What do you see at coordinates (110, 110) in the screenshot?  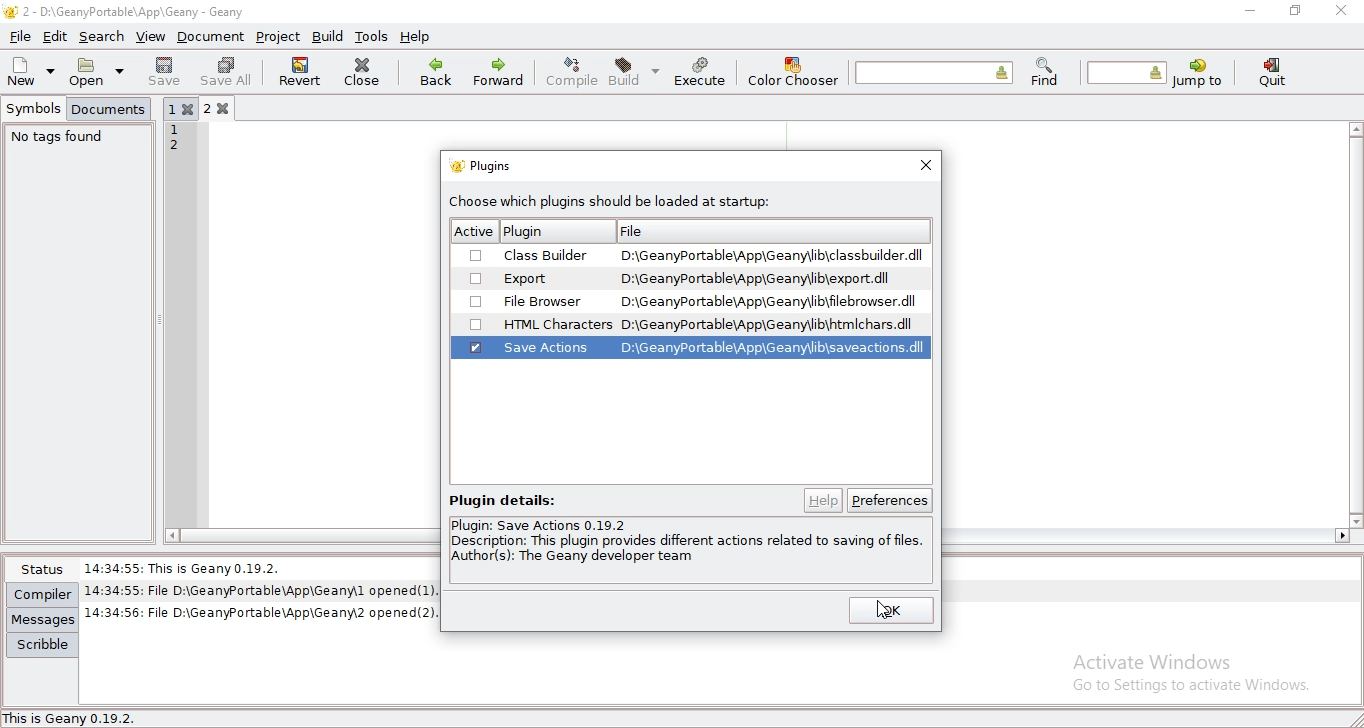 I see `documents` at bounding box center [110, 110].